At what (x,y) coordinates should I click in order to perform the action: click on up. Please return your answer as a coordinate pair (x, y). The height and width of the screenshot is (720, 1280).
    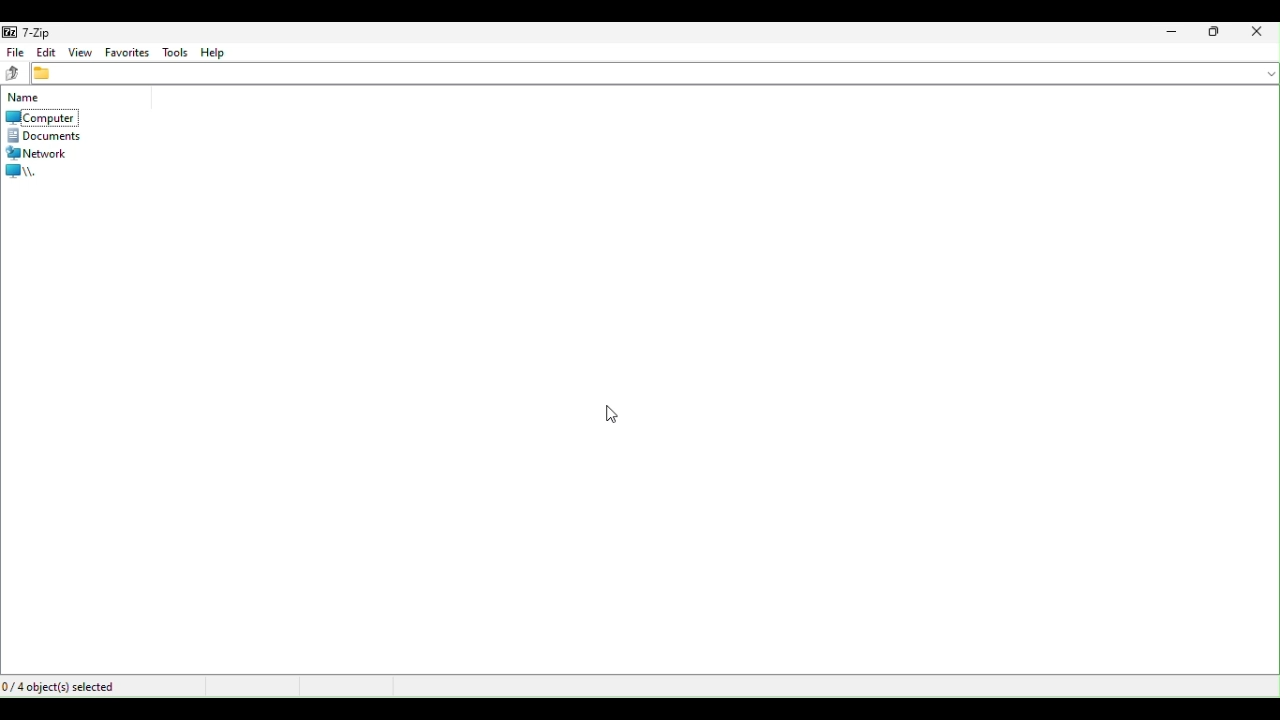
    Looking at the image, I should click on (13, 74).